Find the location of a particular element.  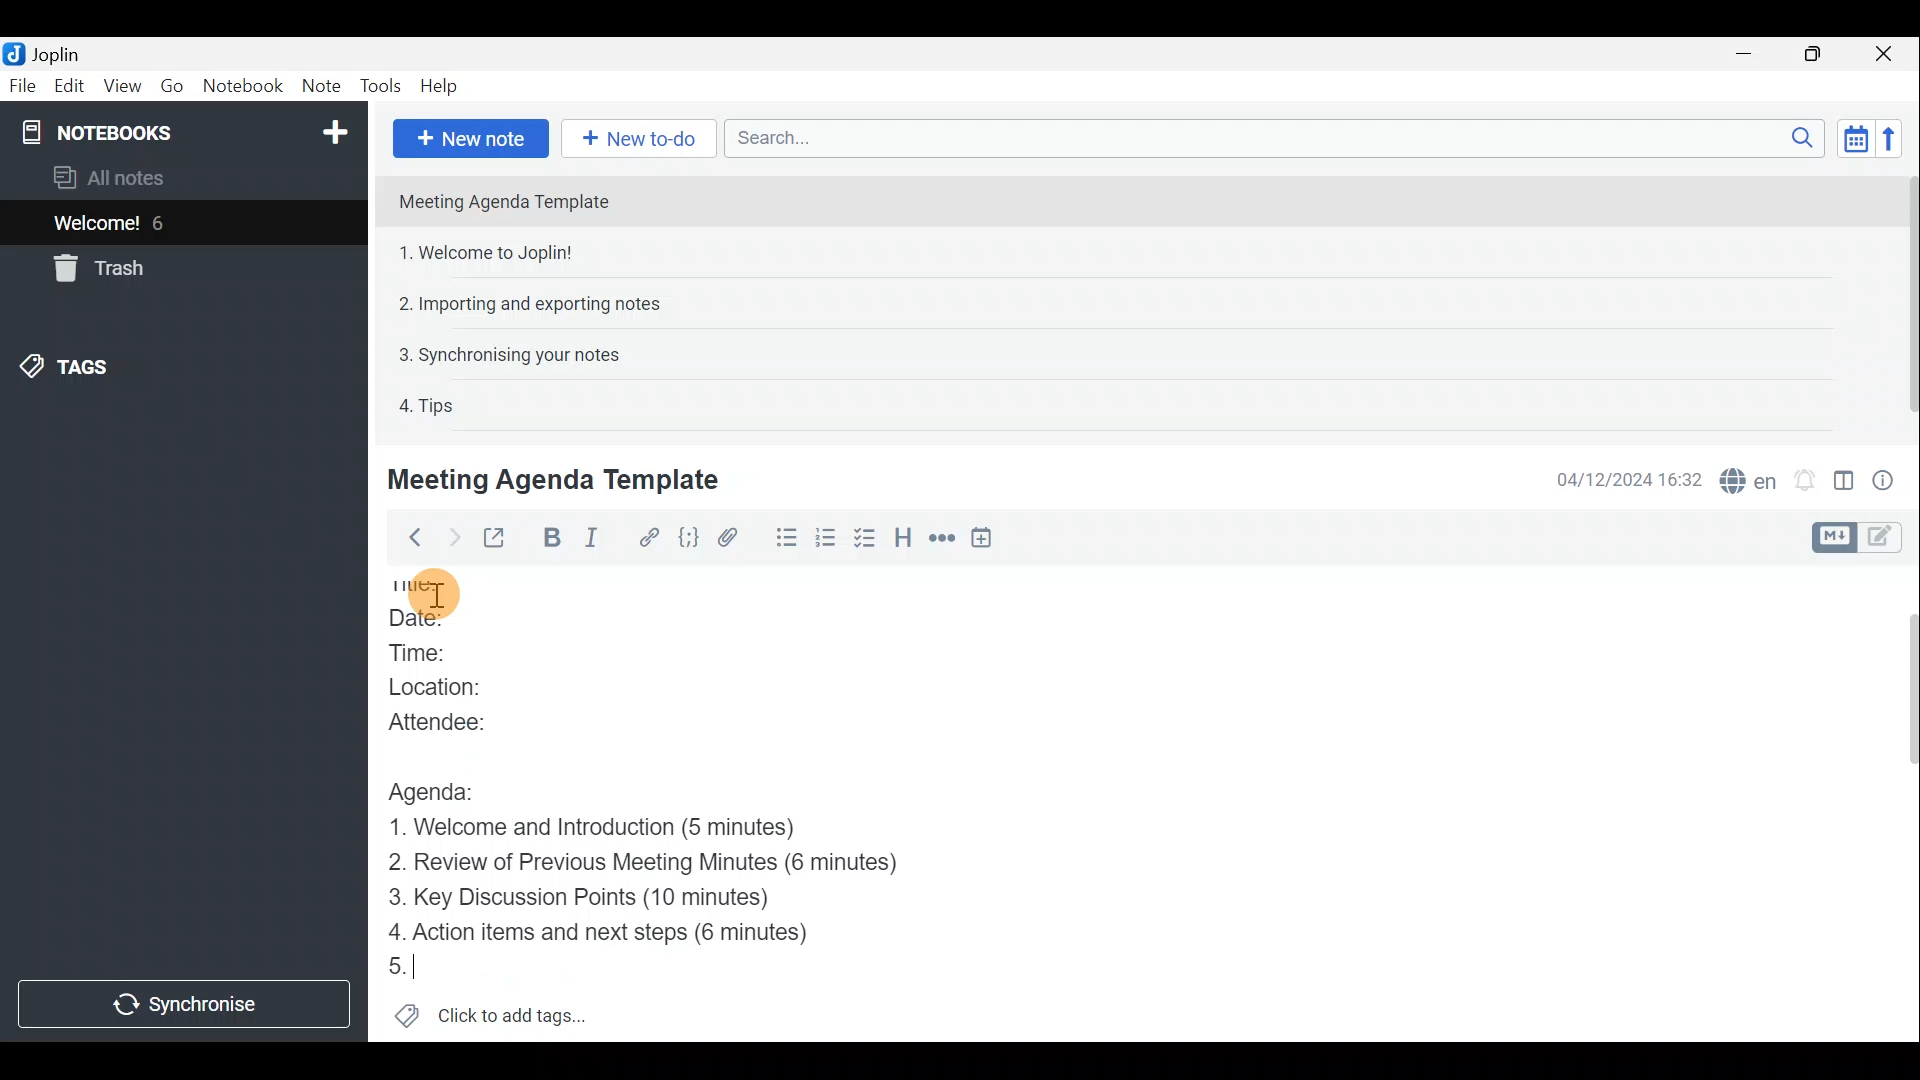

Synchronise is located at coordinates (184, 1002).